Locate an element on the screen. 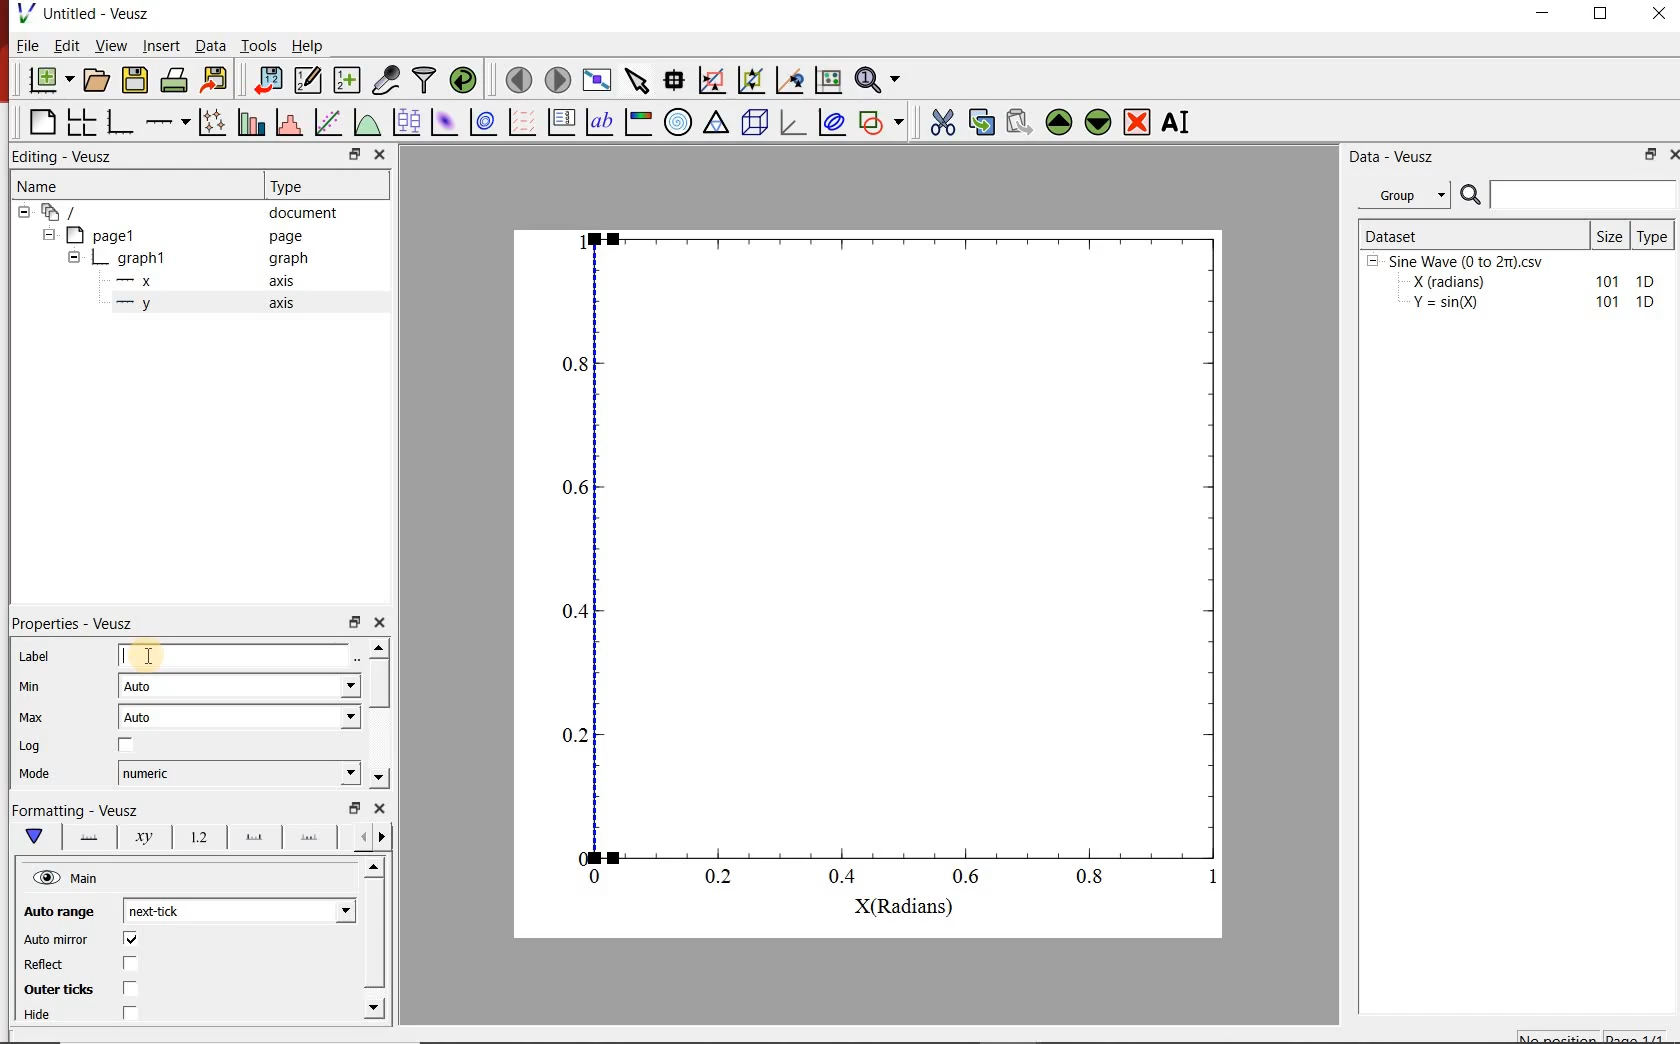  image color bar is located at coordinates (638, 121).